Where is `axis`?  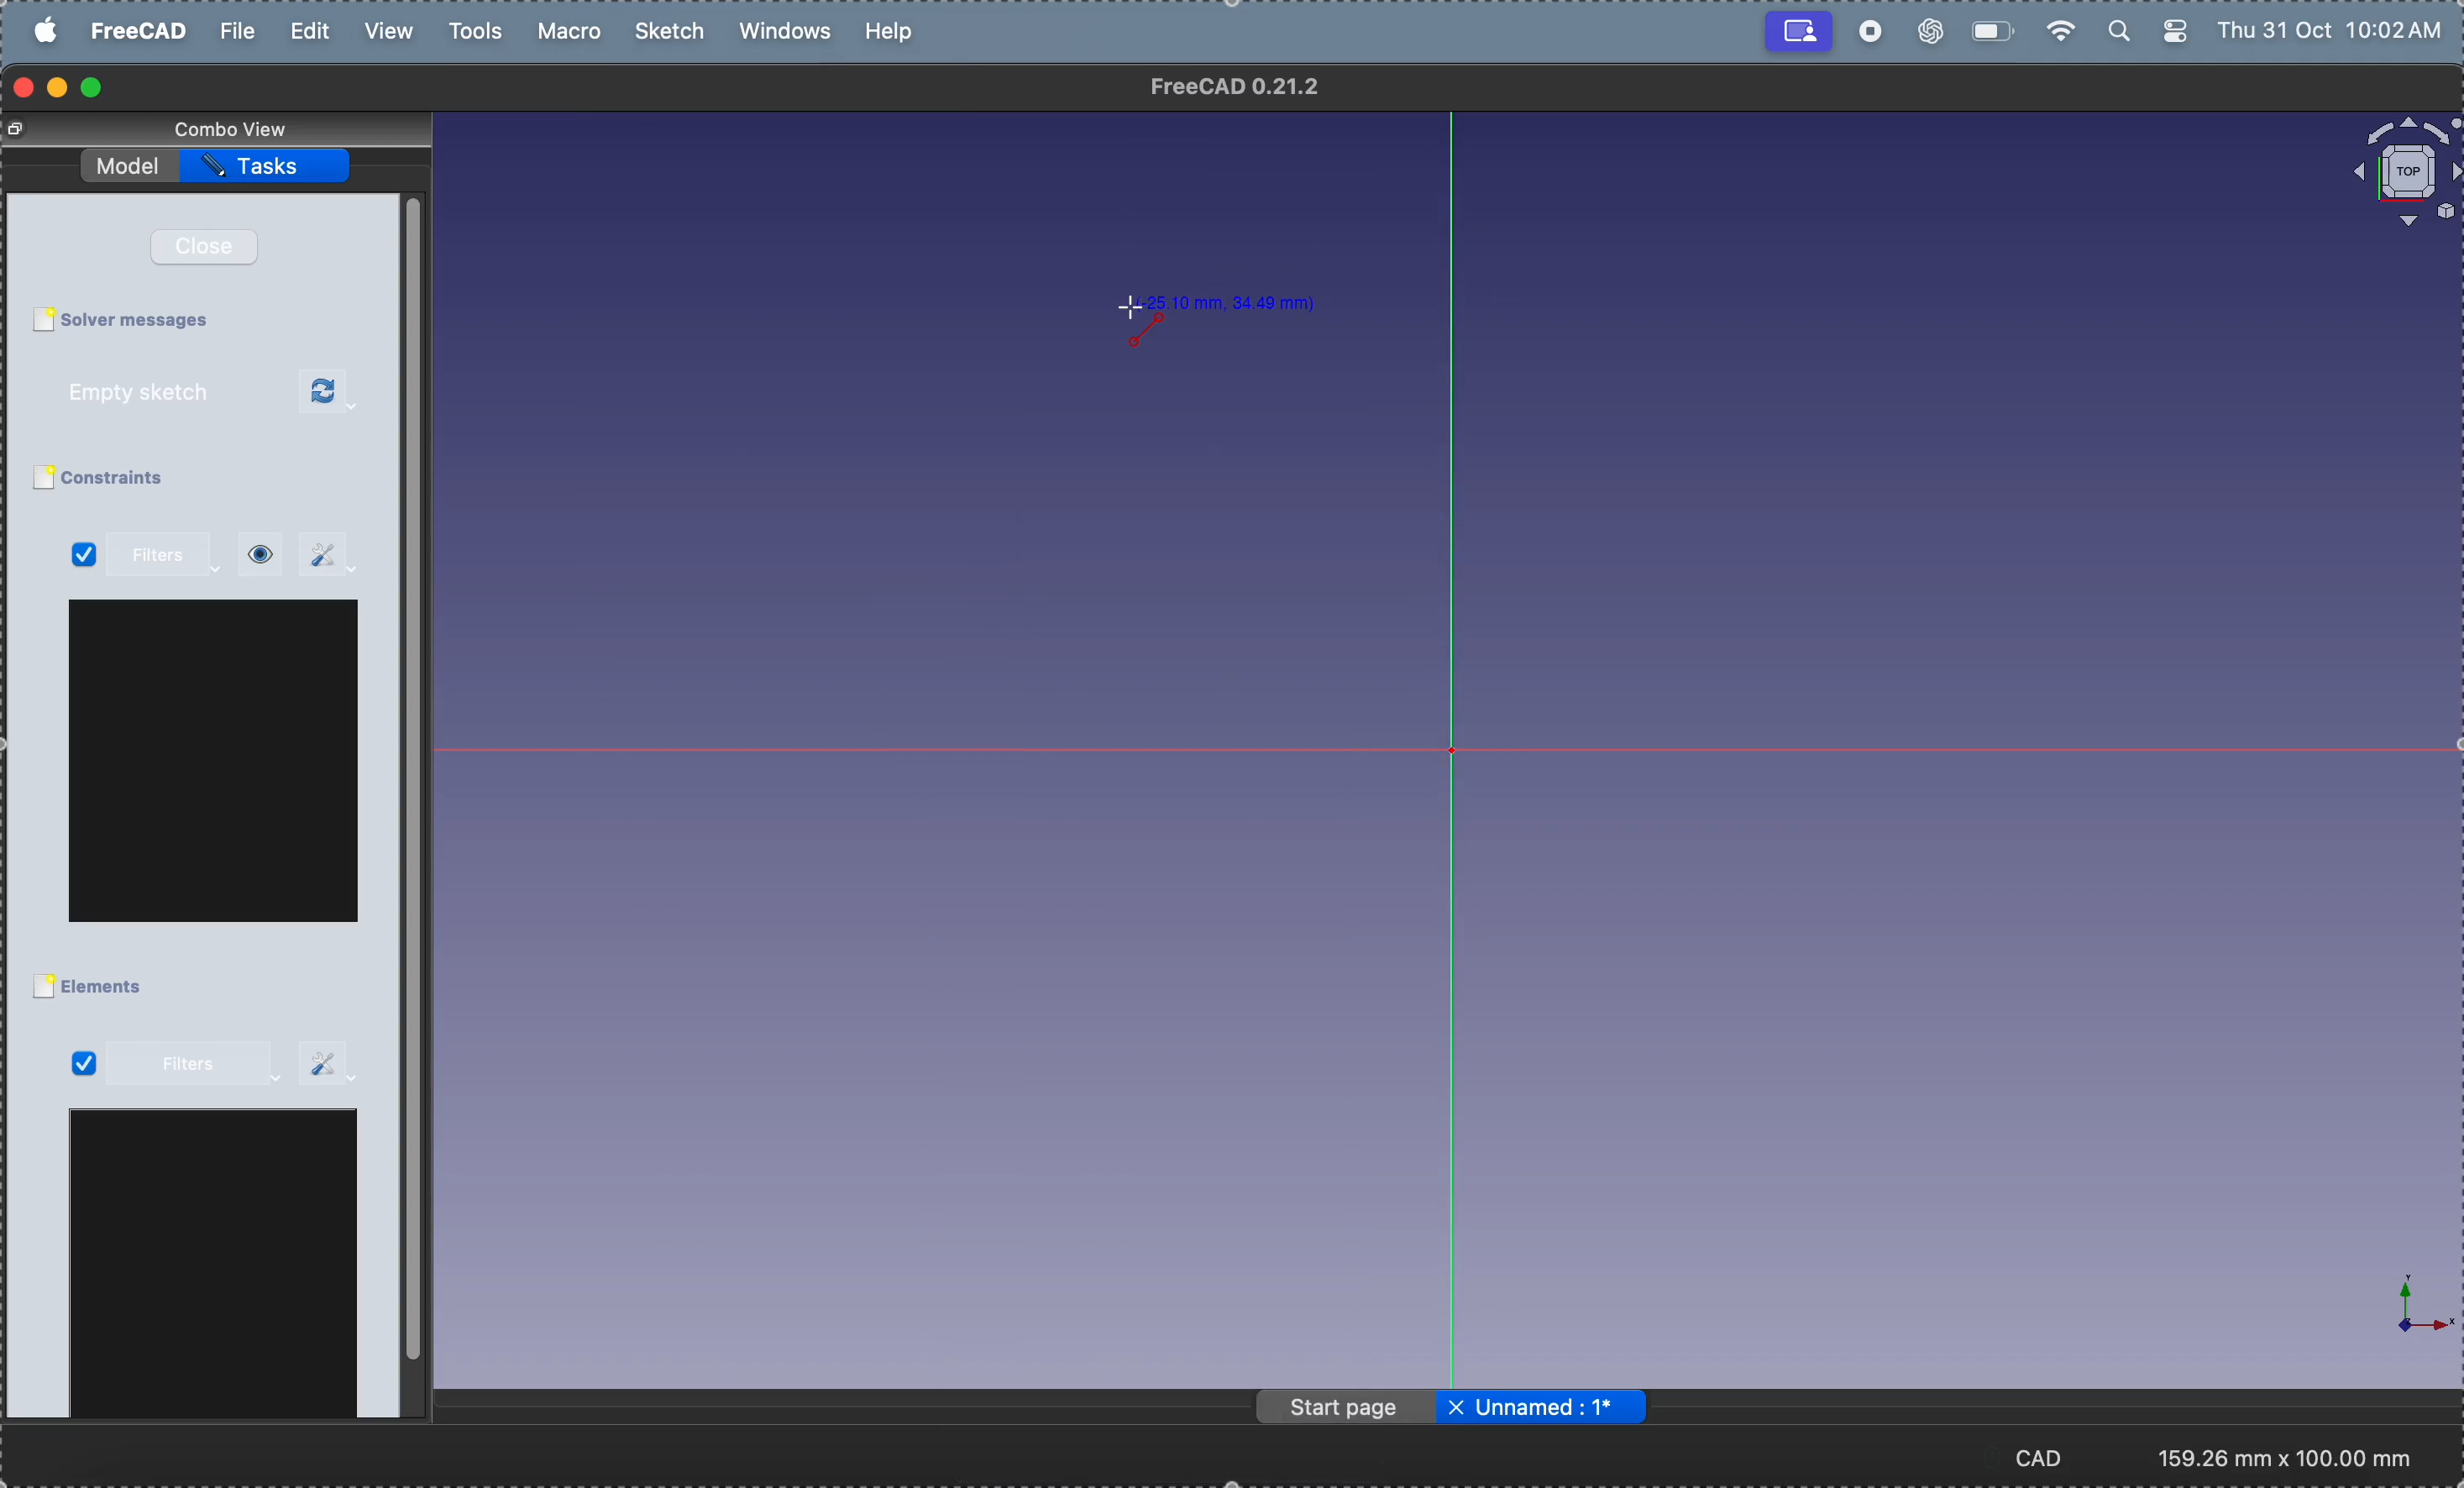 axis is located at coordinates (2404, 1306).